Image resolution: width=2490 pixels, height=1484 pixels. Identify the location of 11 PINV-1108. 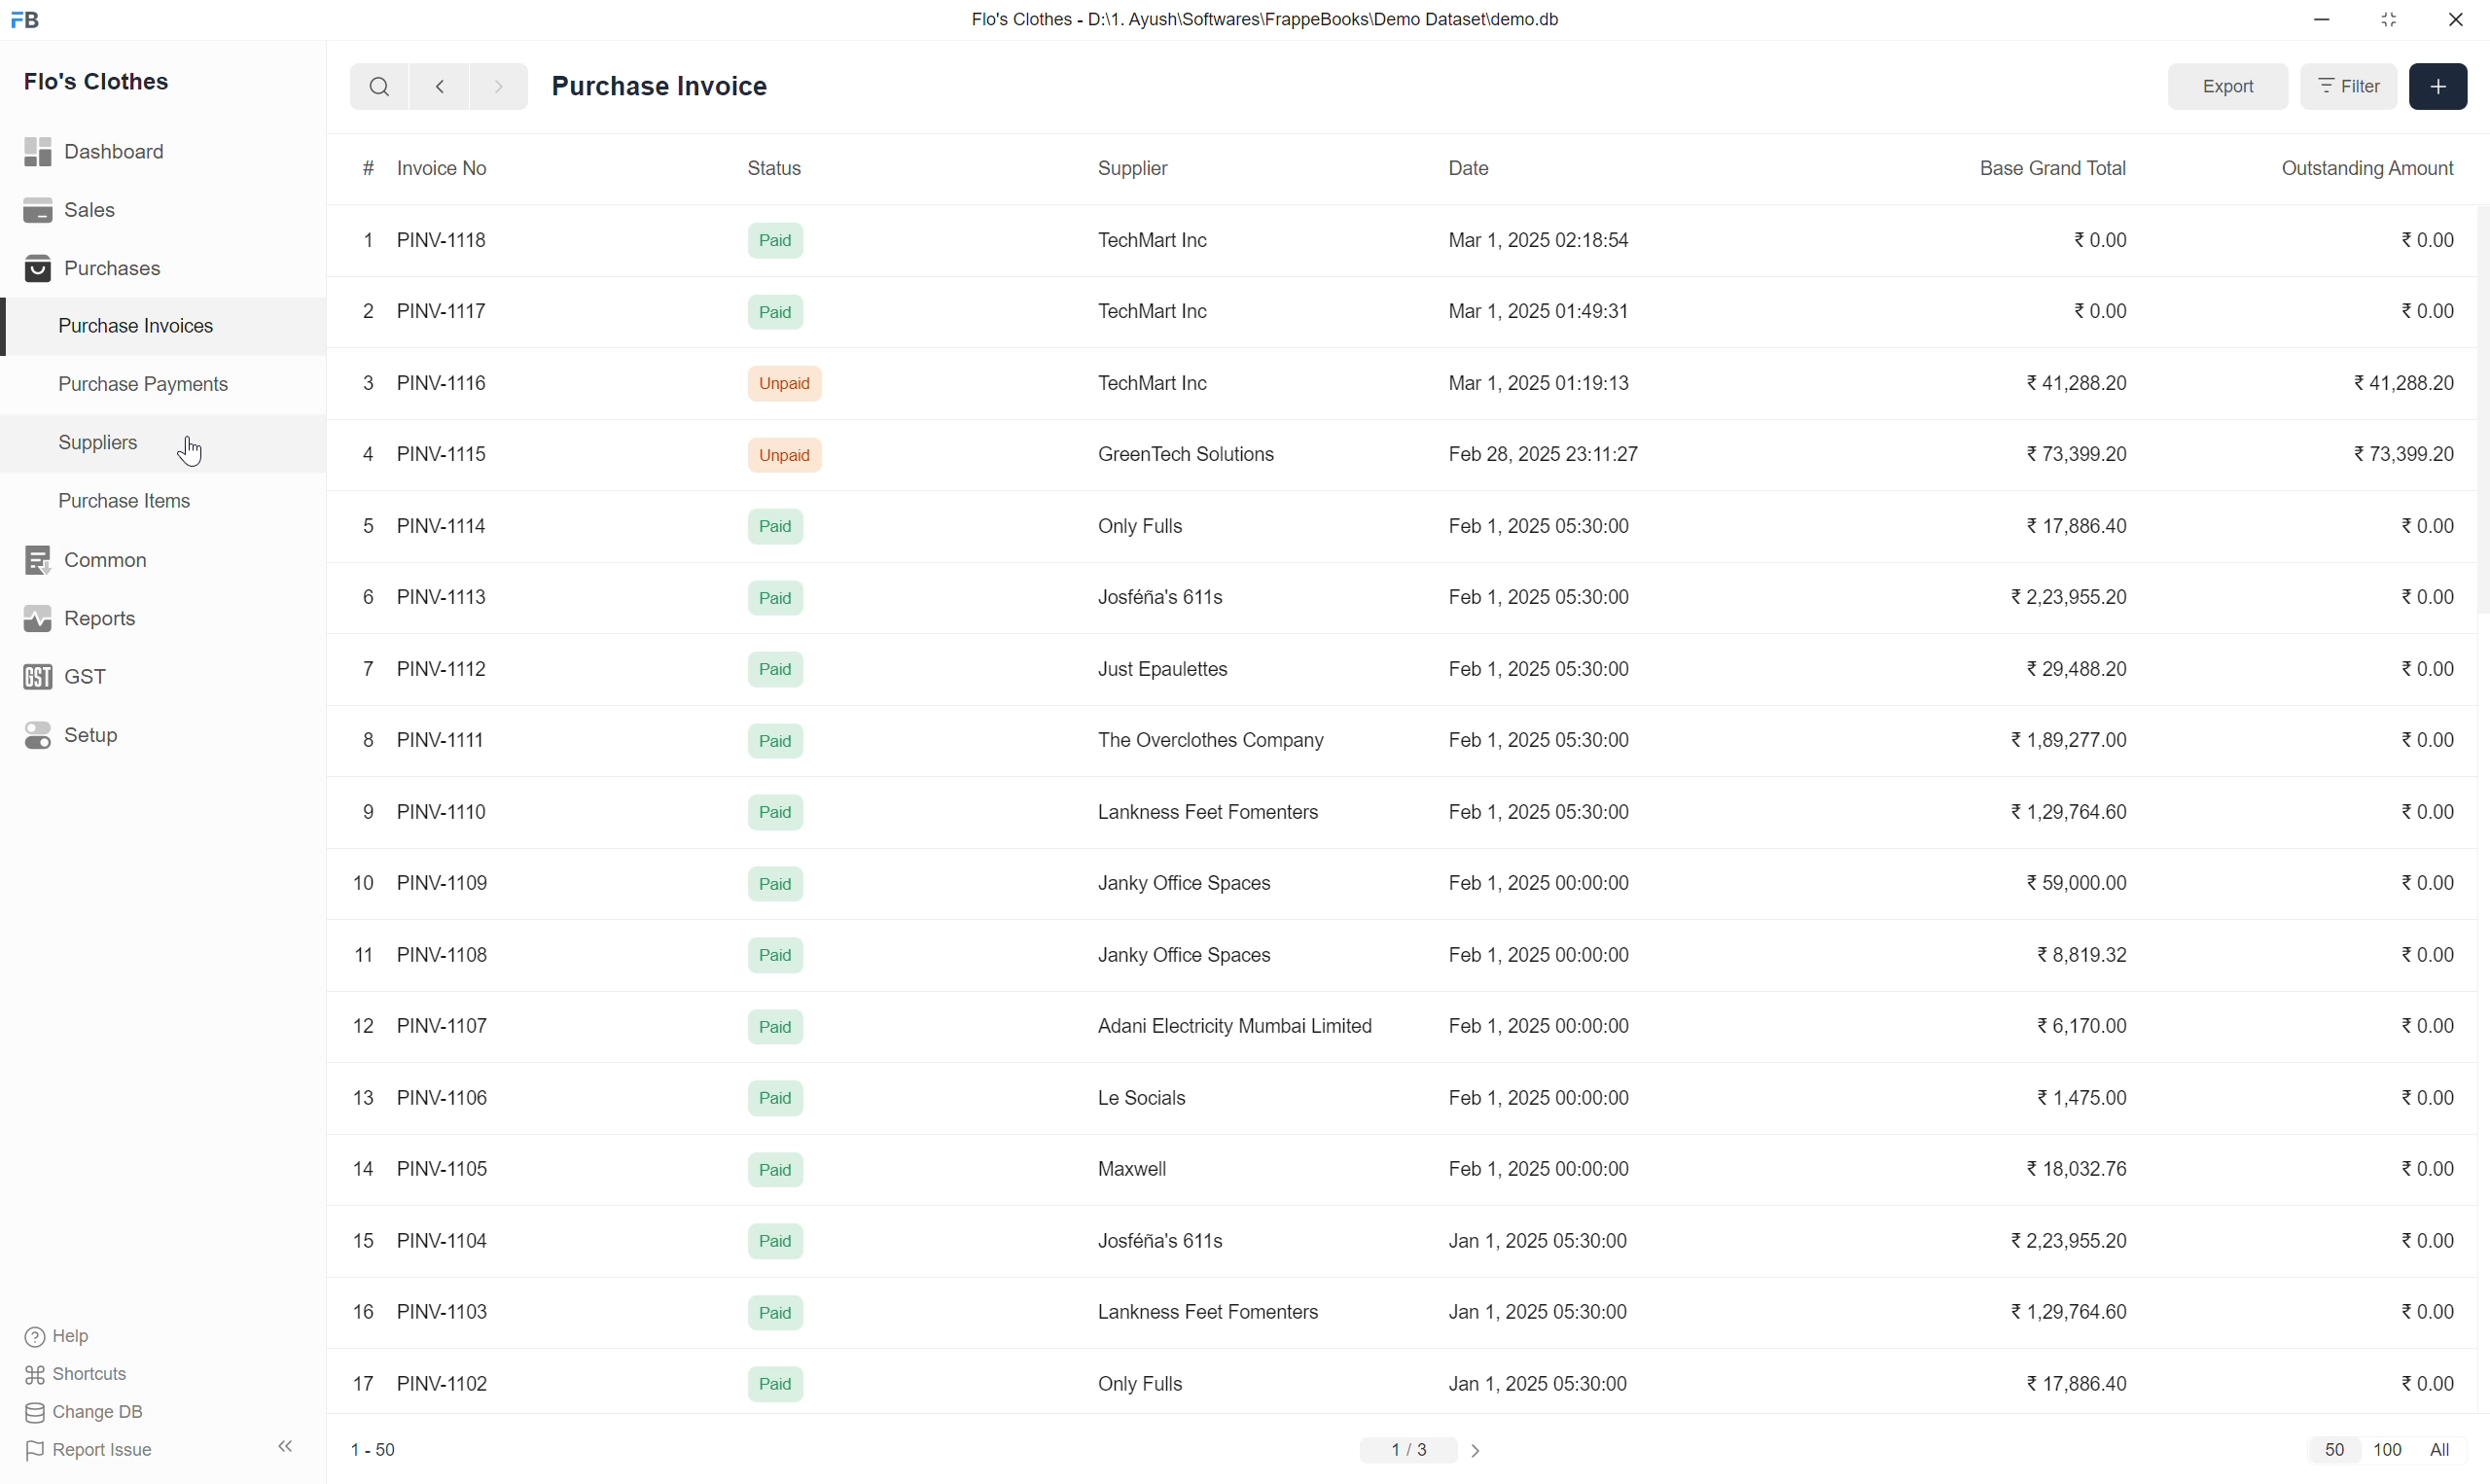
(419, 949).